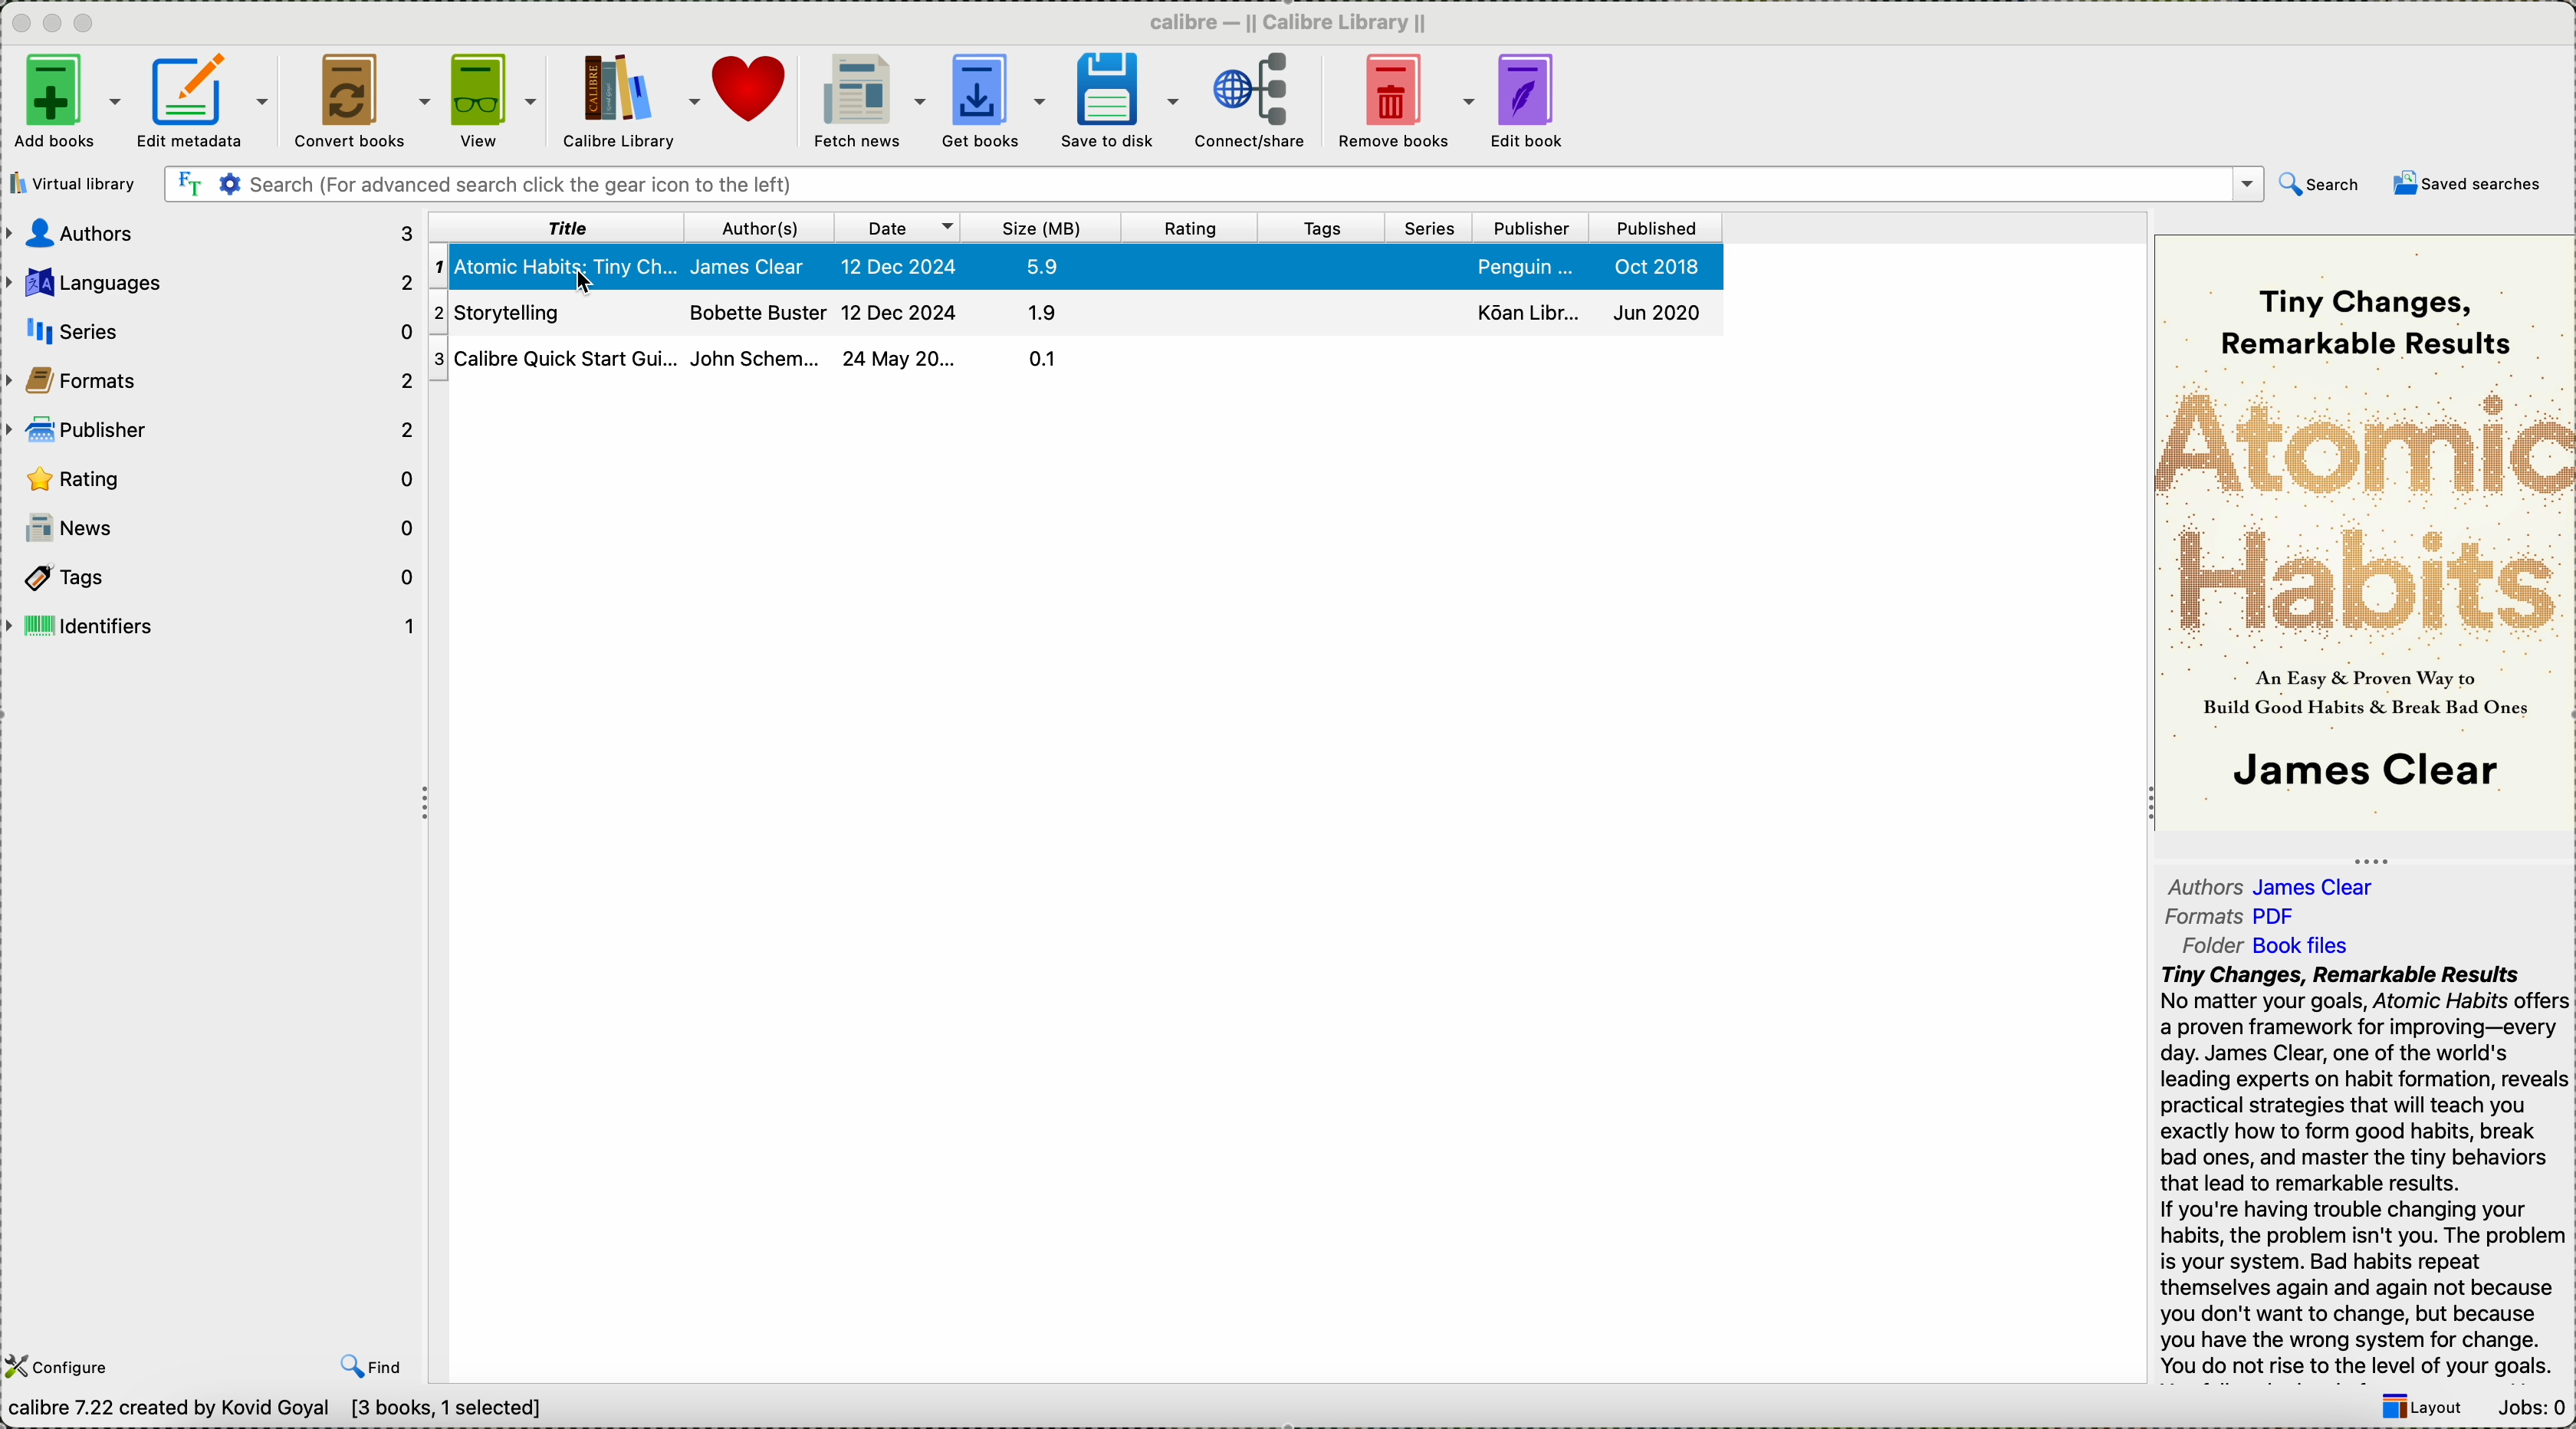  Describe the element at coordinates (1655, 228) in the screenshot. I see `published` at that location.